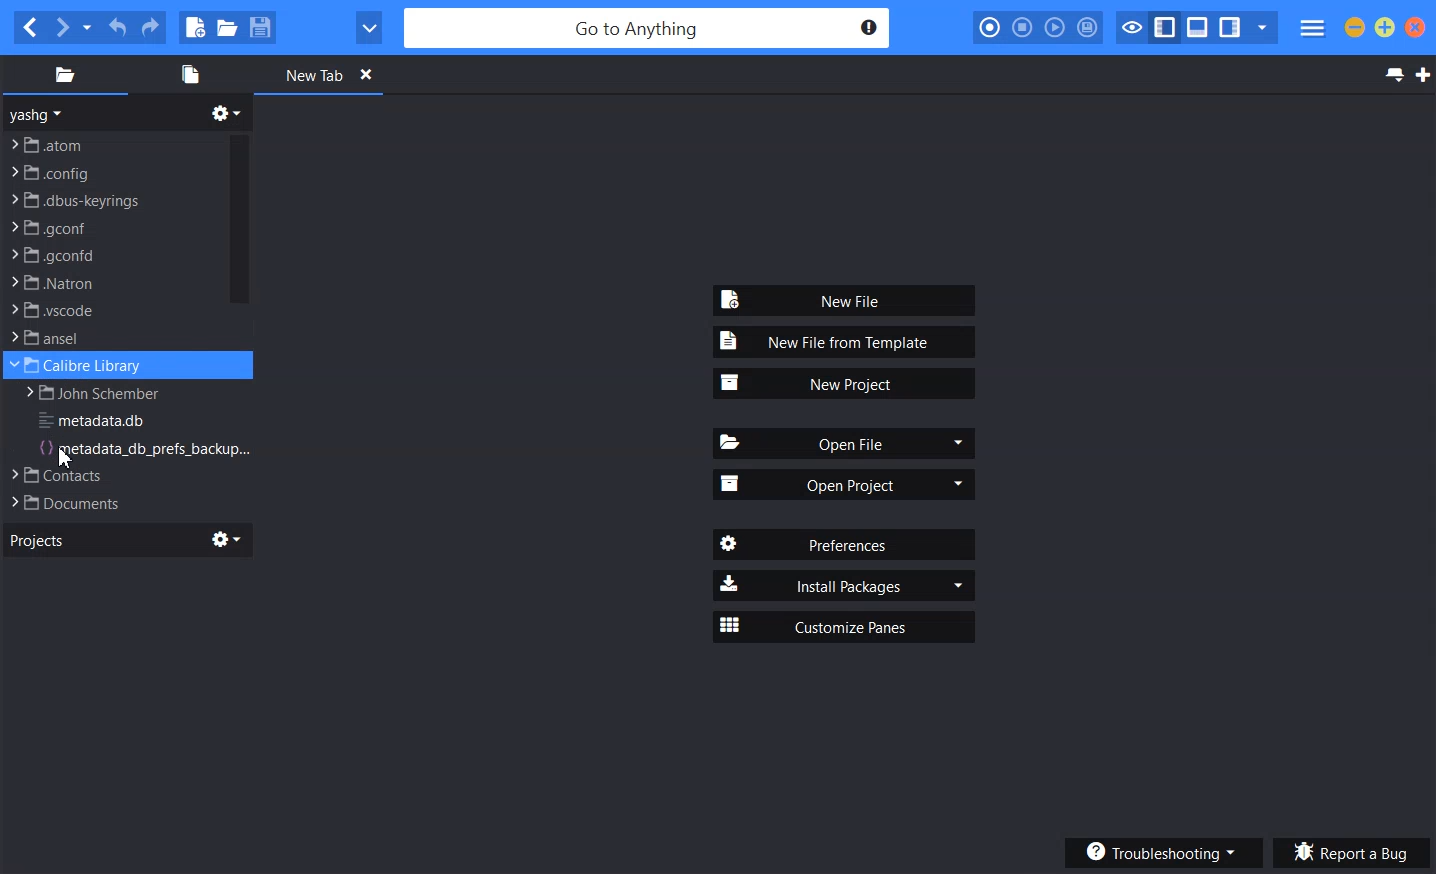  What do you see at coordinates (845, 342) in the screenshot?
I see `New File from Template` at bounding box center [845, 342].